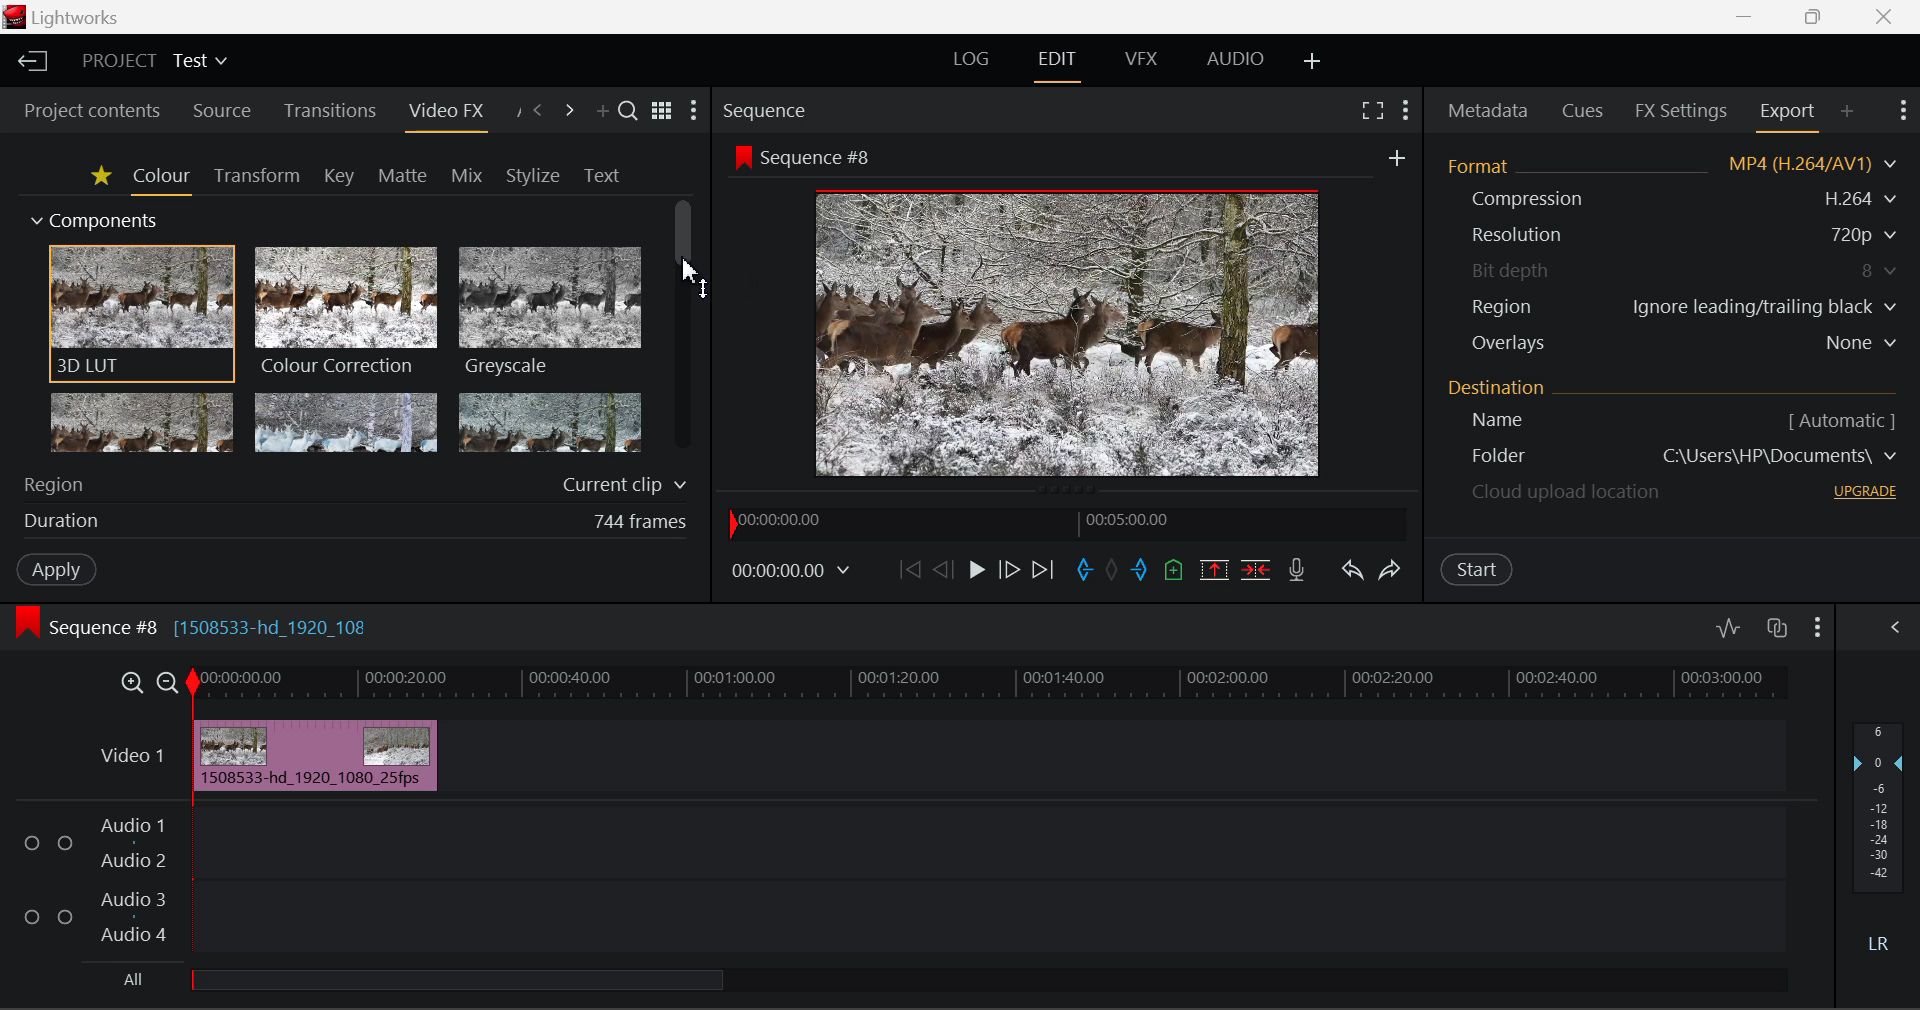  What do you see at coordinates (1008, 571) in the screenshot?
I see `Go Forward` at bounding box center [1008, 571].